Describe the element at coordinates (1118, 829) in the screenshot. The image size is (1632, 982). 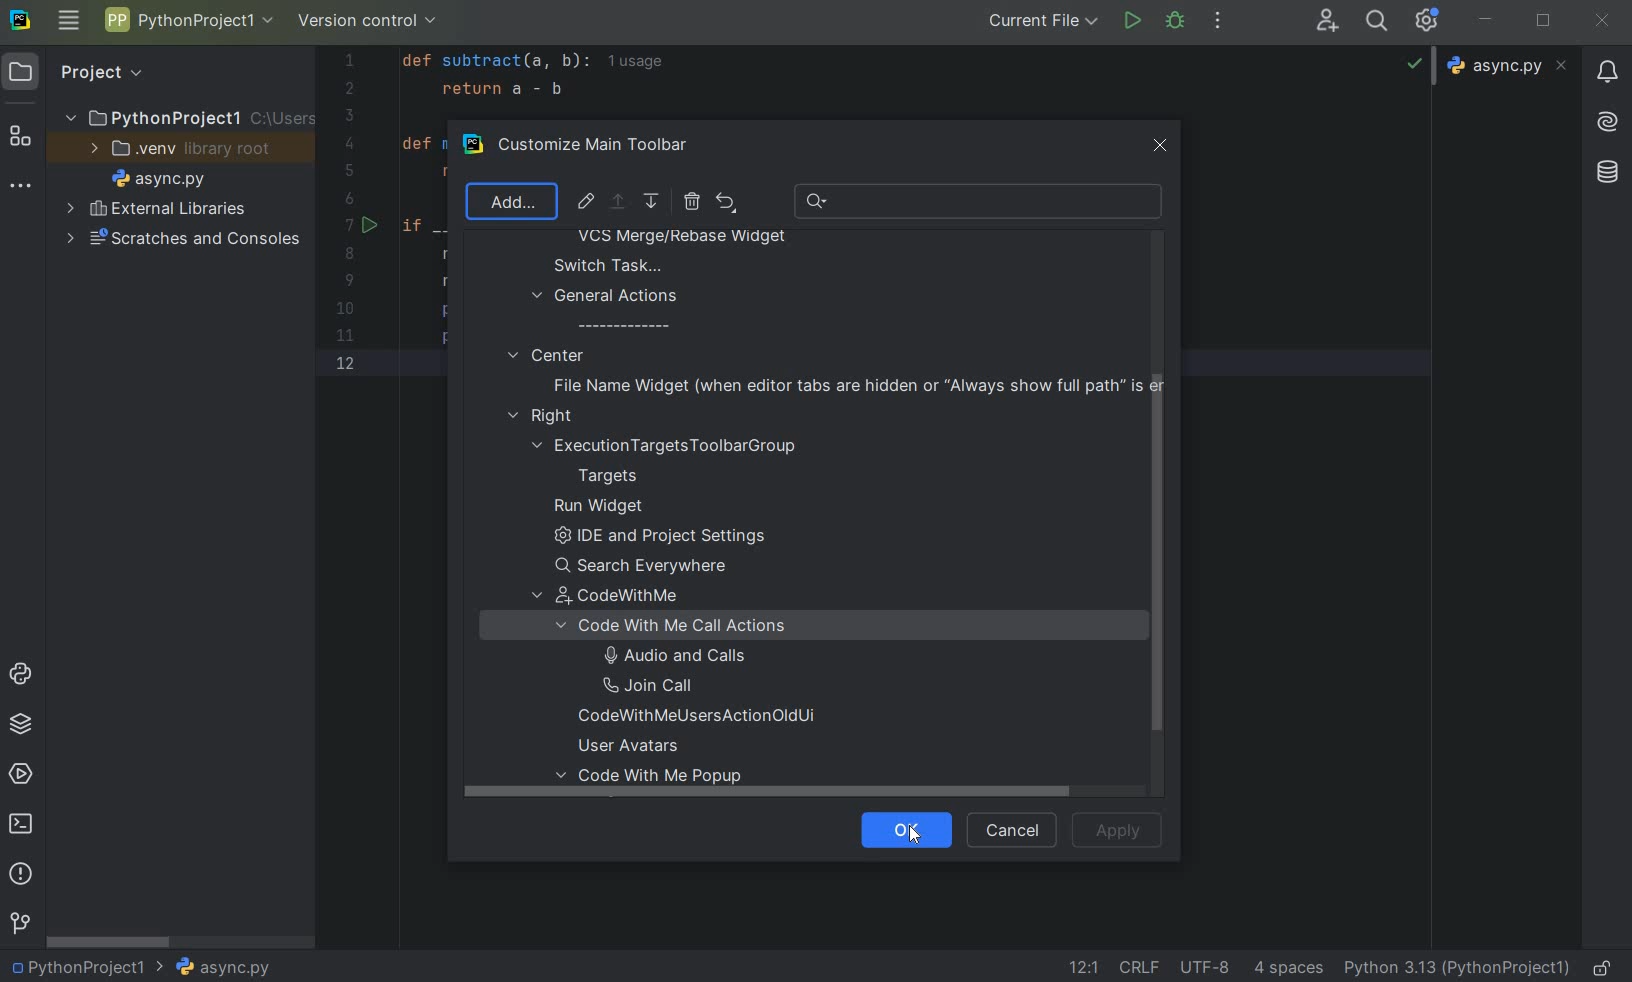
I see `apply` at that location.